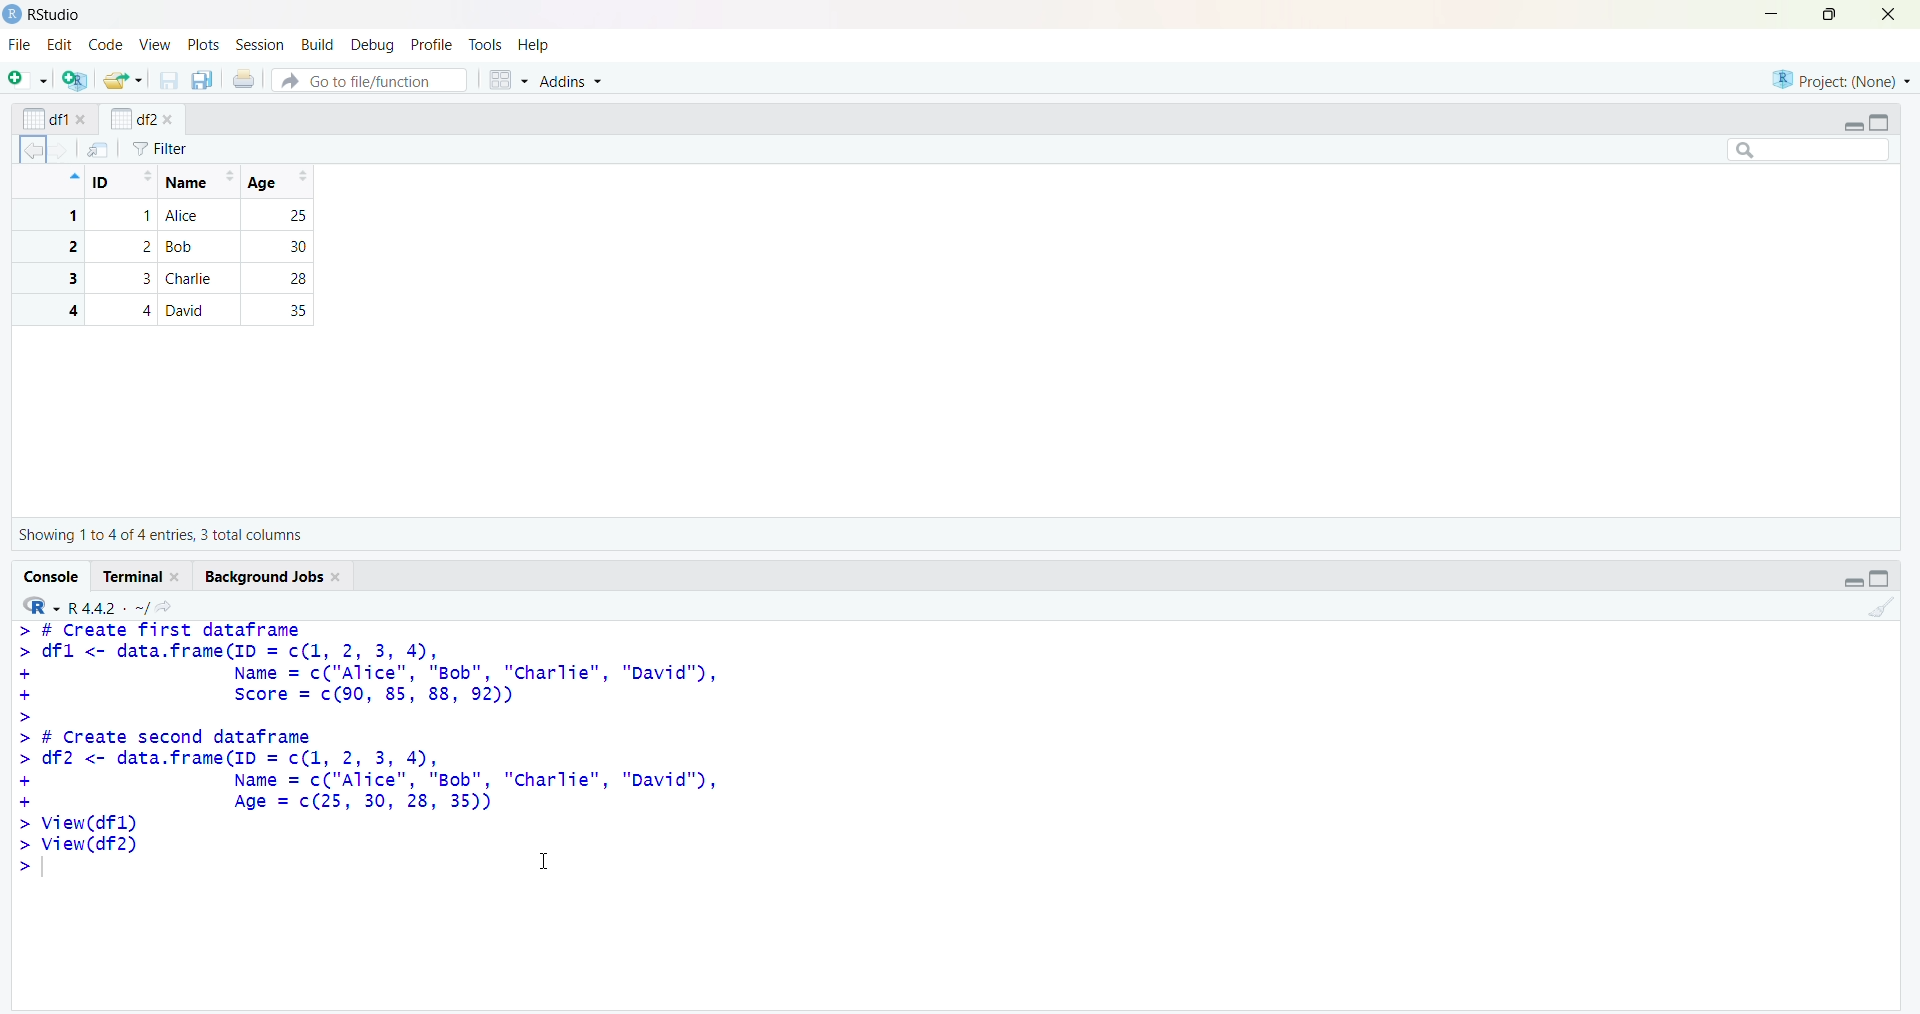  What do you see at coordinates (206, 46) in the screenshot?
I see `plots` at bounding box center [206, 46].